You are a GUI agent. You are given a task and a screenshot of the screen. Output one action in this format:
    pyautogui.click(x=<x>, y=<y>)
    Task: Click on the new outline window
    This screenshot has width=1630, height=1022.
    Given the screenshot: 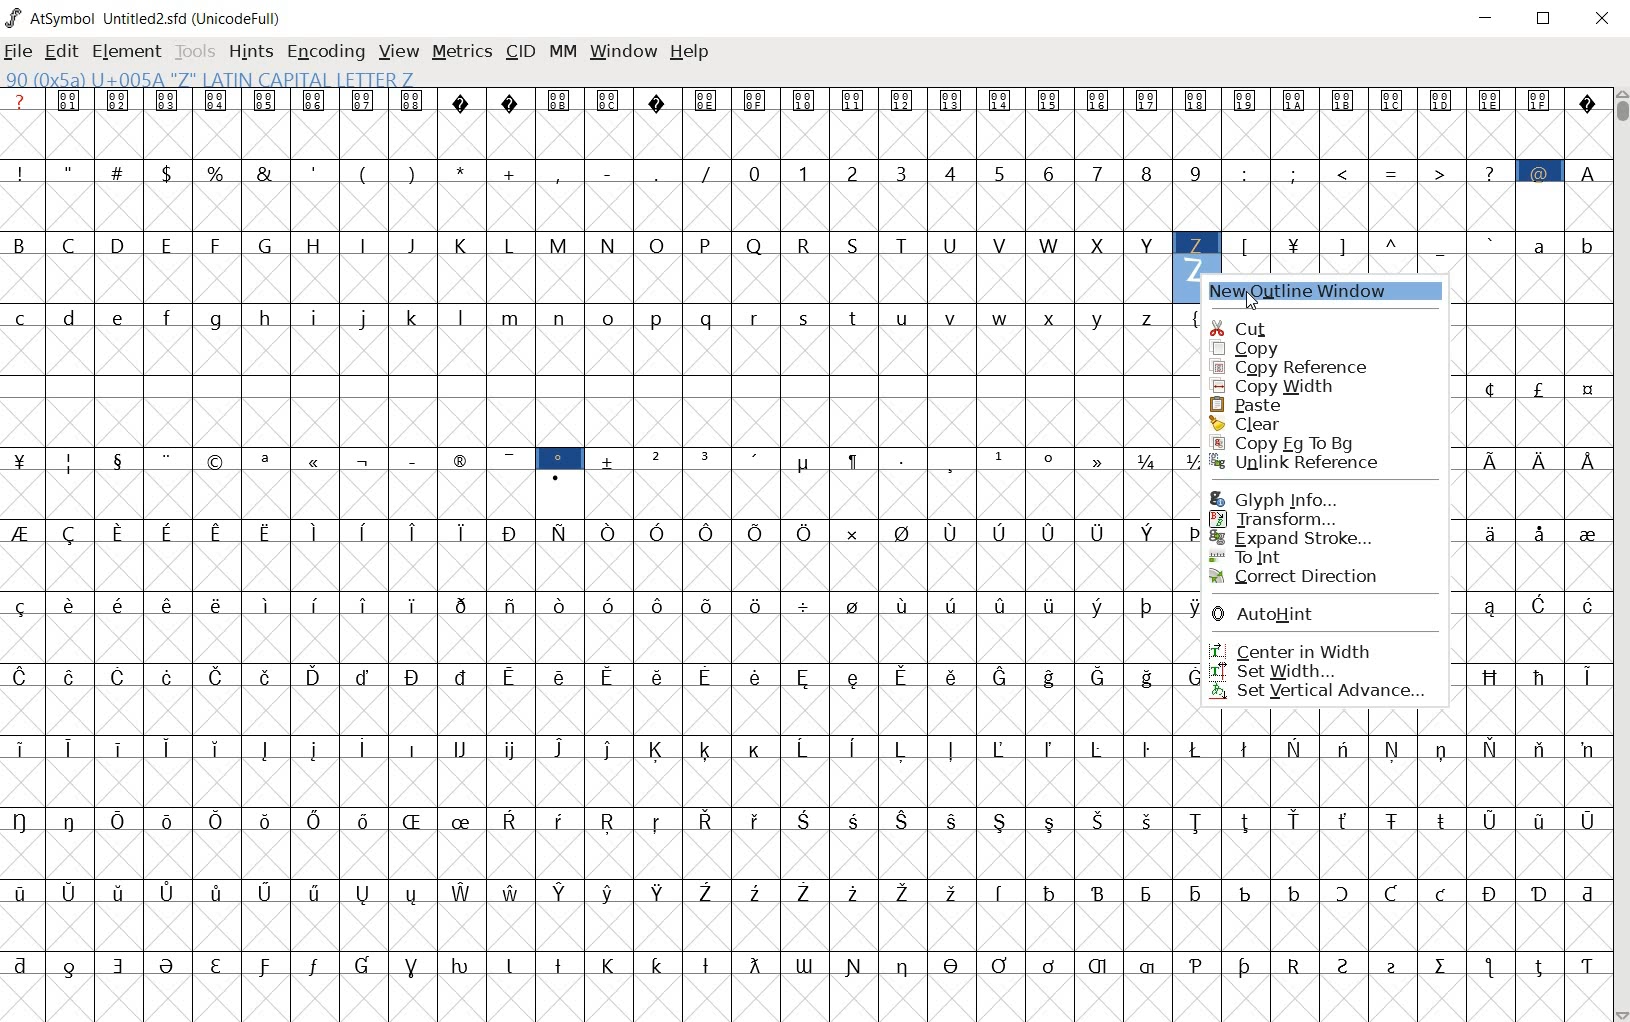 What is the action you would take?
    pyautogui.click(x=1309, y=293)
    